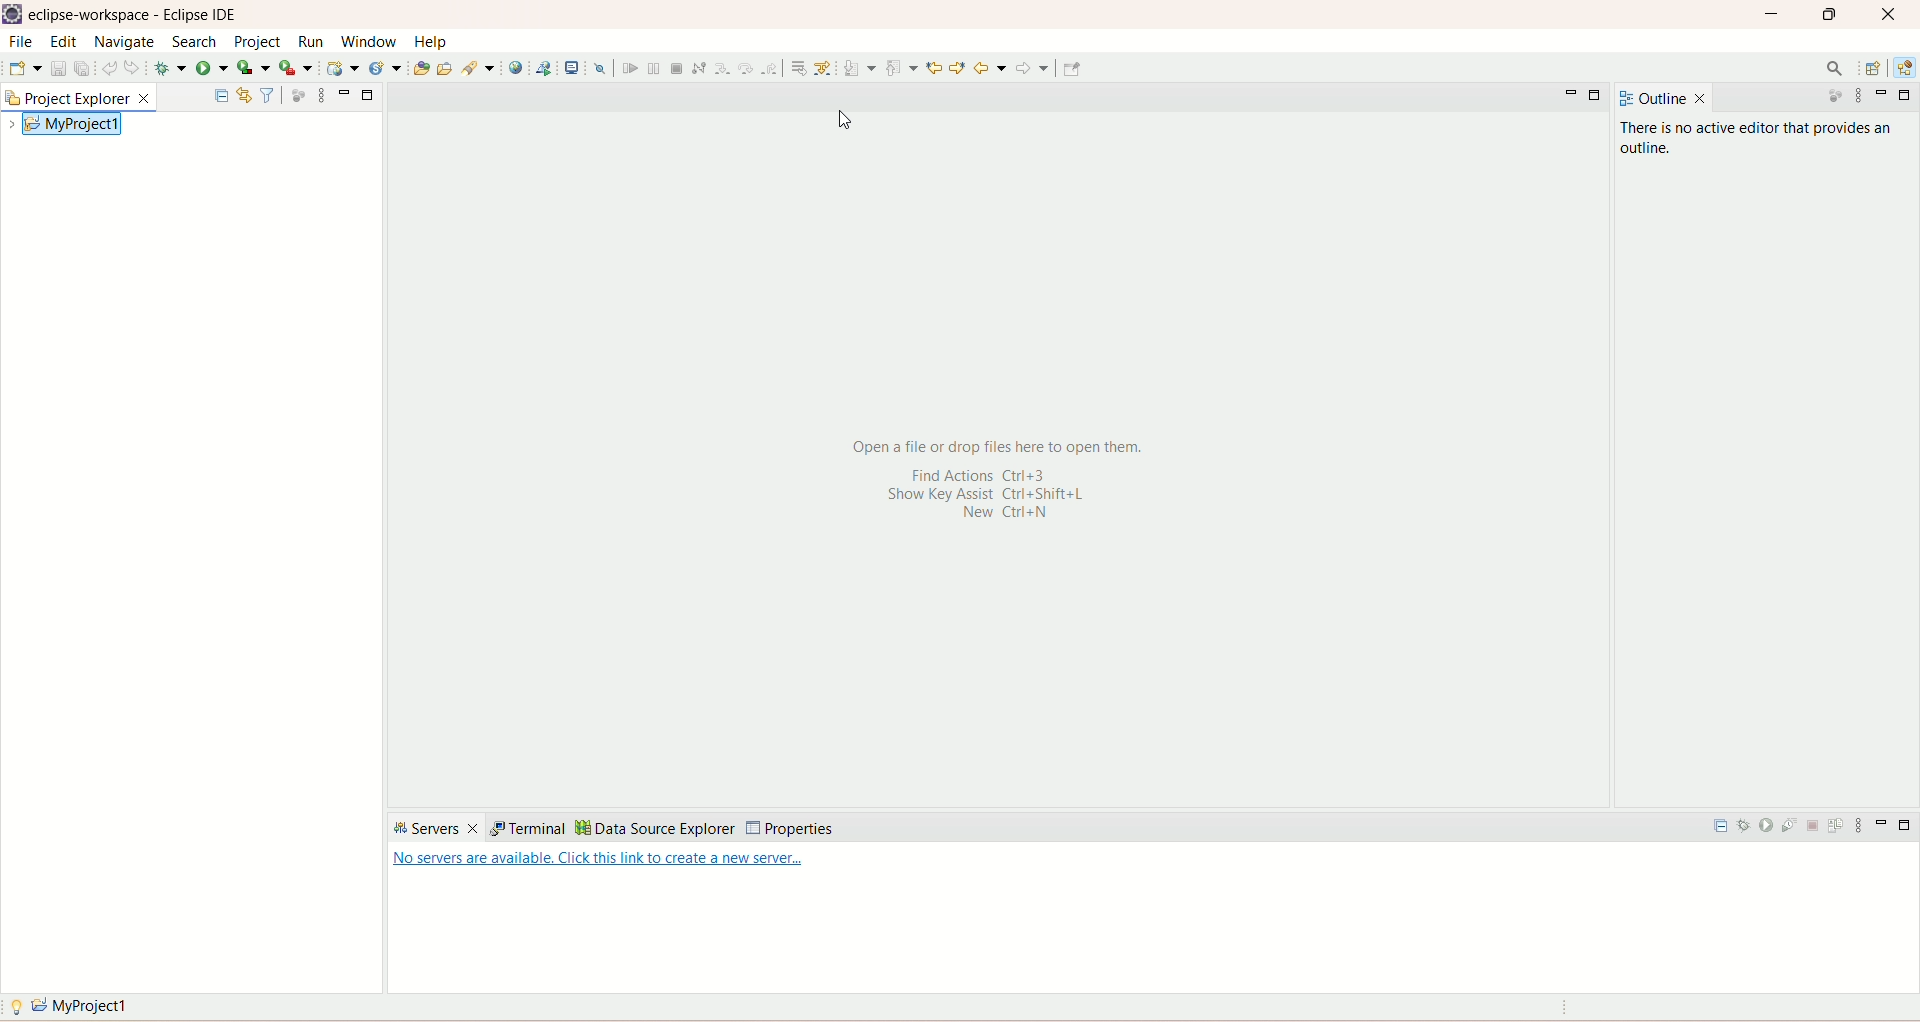  I want to click on create a new java servlet, so click(385, 68).